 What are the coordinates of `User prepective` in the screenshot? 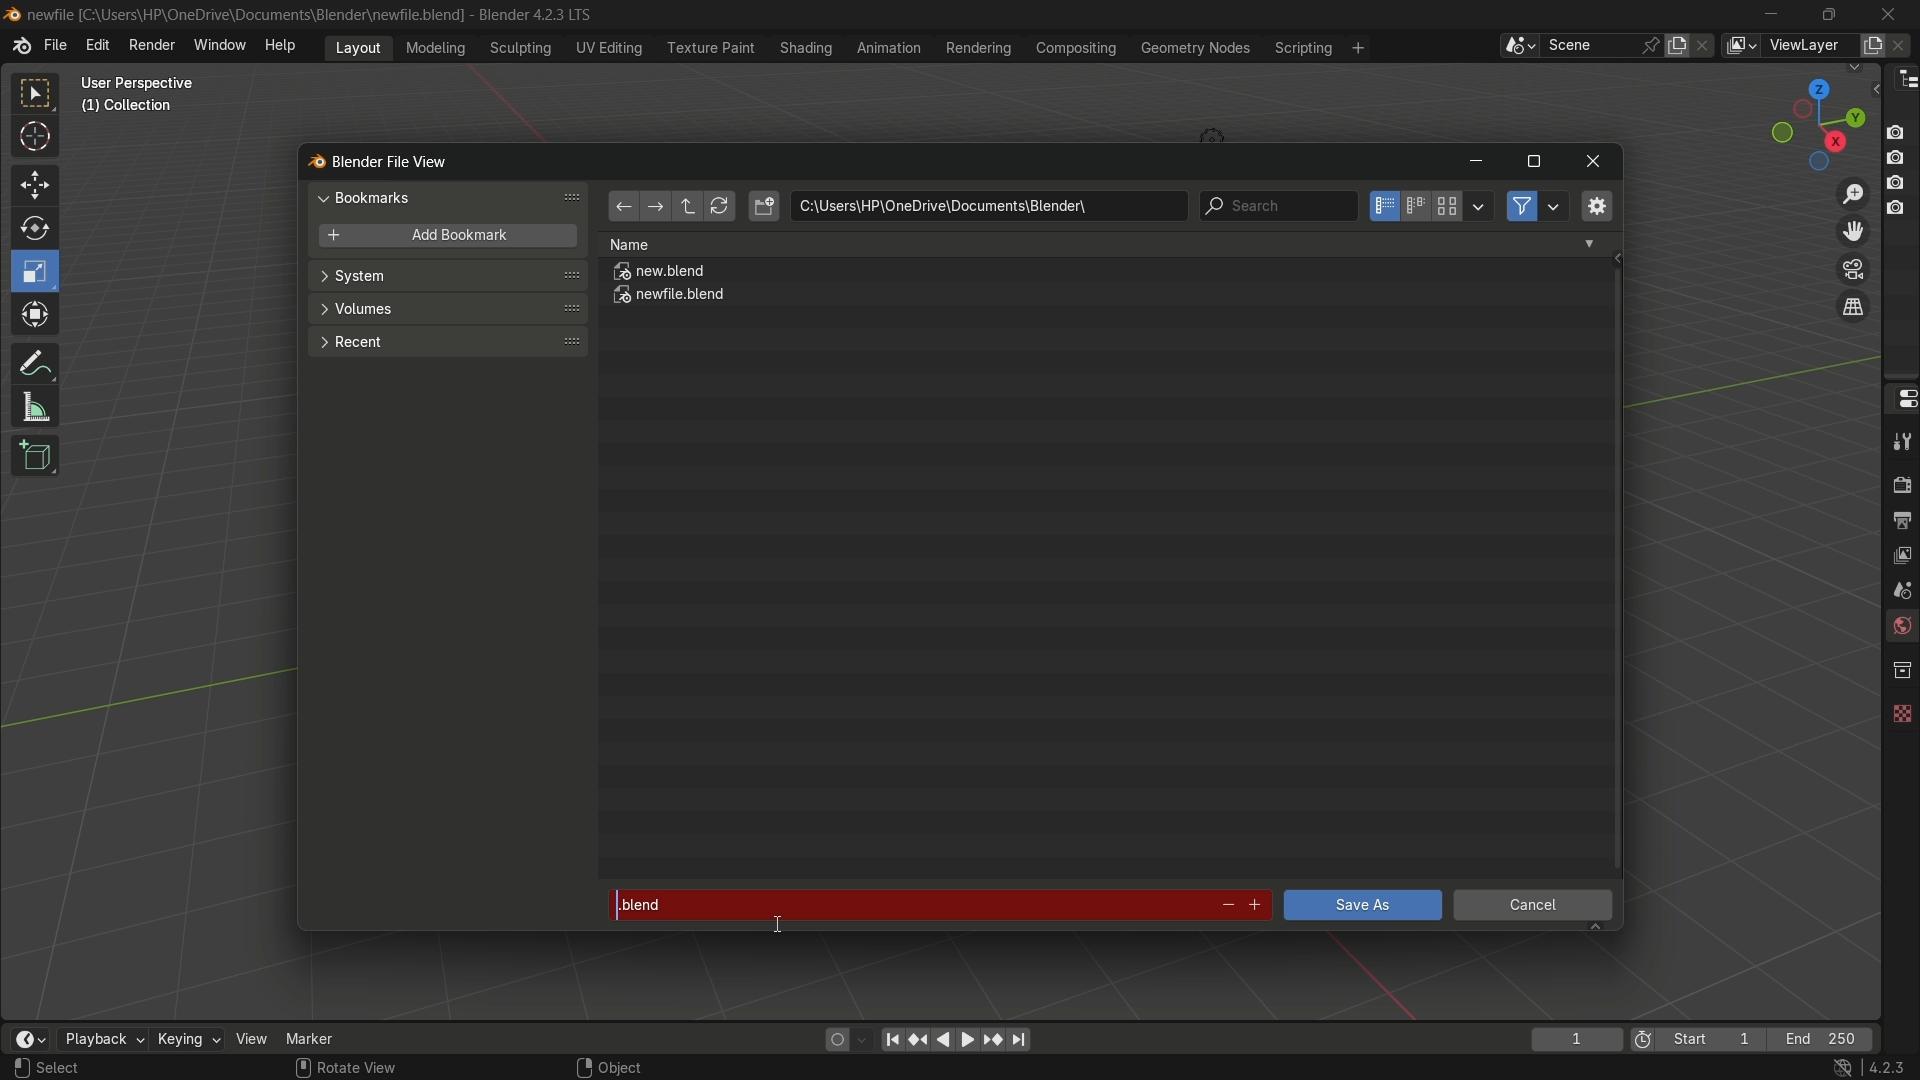 It's located at (146, 83).